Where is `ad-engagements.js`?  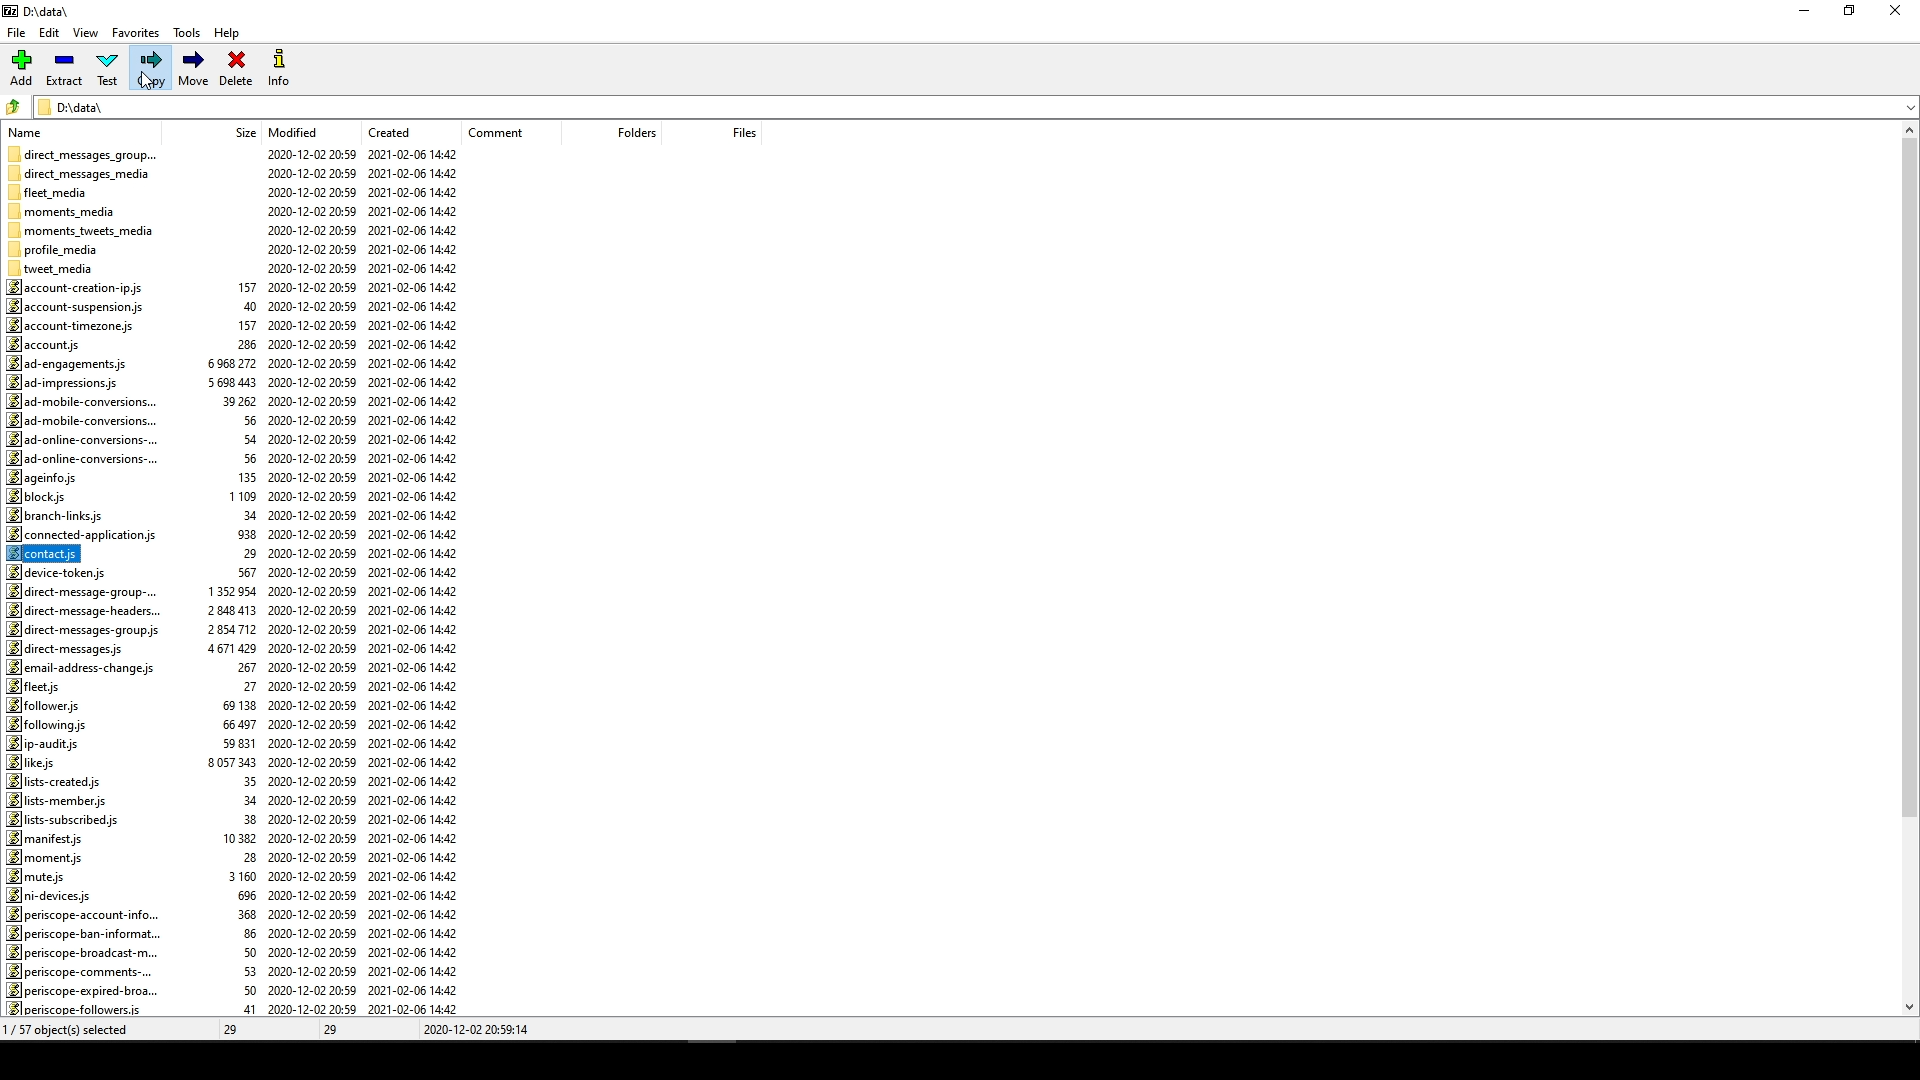
ad-engagements.js is located at coordinates (65, 363).